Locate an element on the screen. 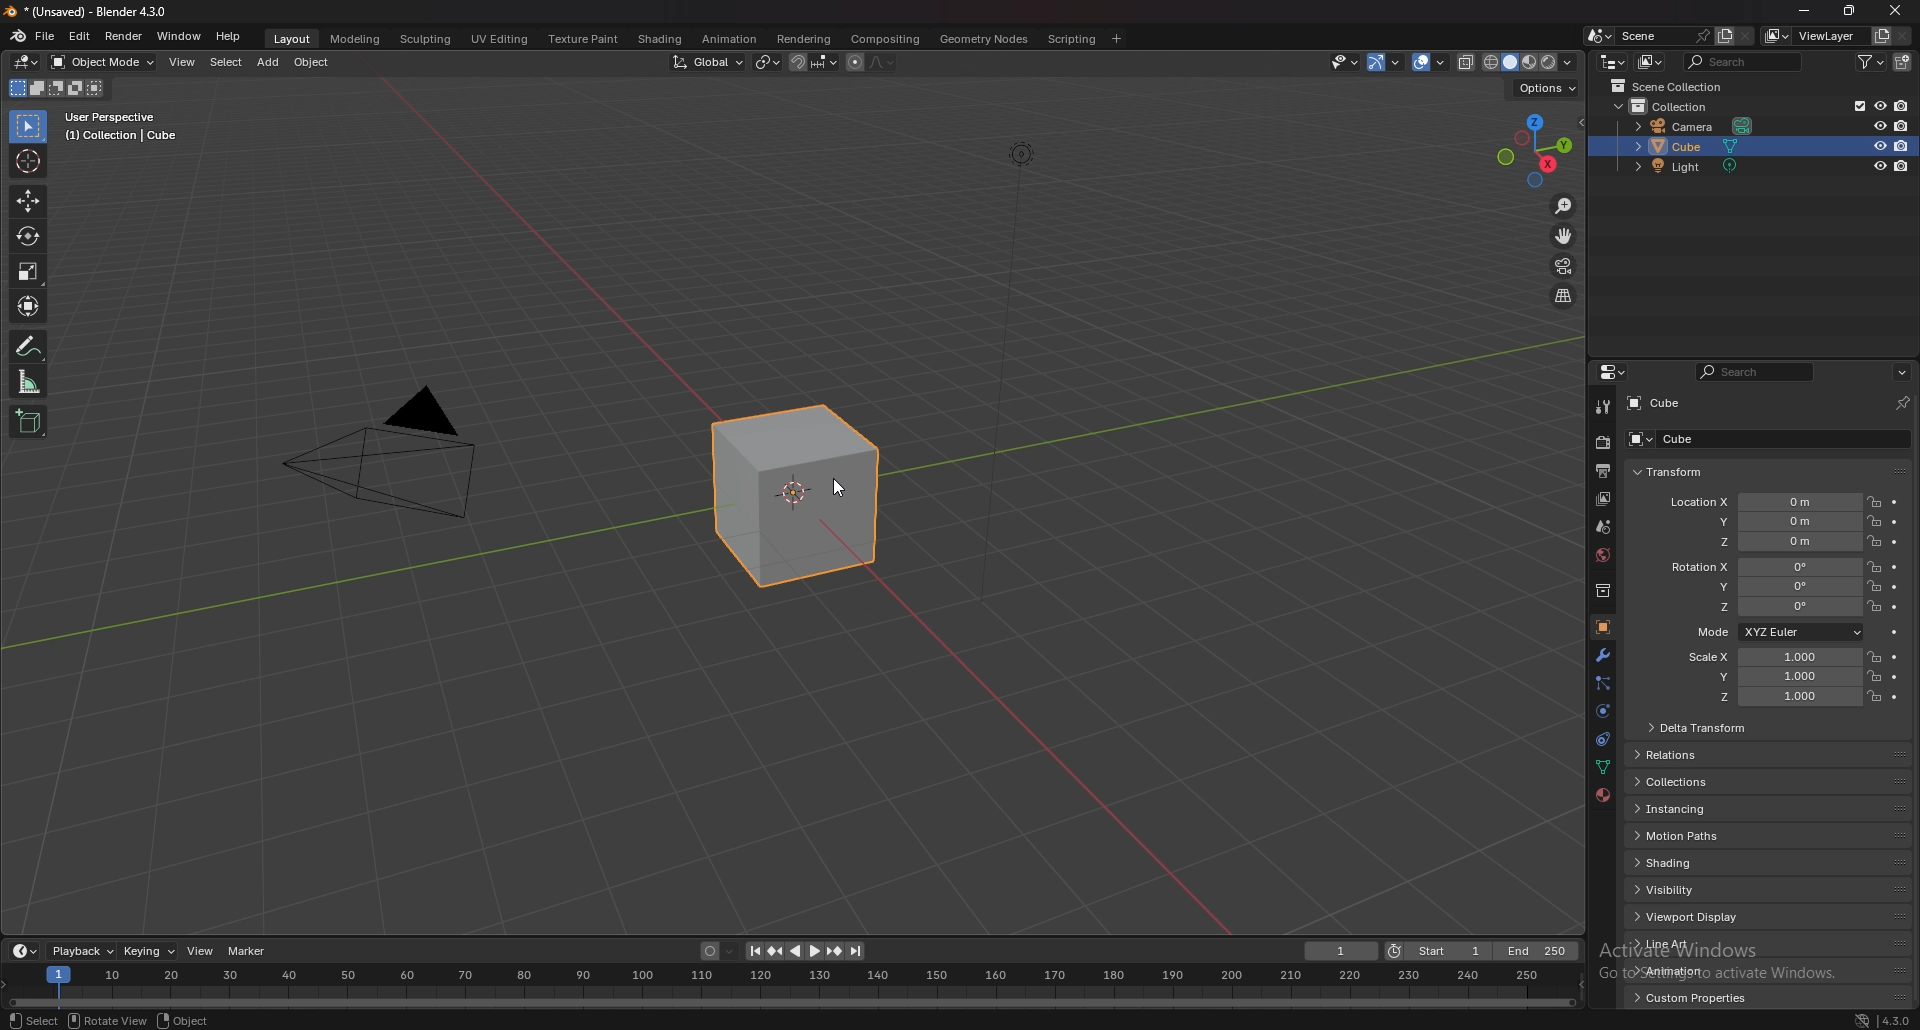 The image size is (1920, 1030). animate property is located at coordinates (1896, 608).